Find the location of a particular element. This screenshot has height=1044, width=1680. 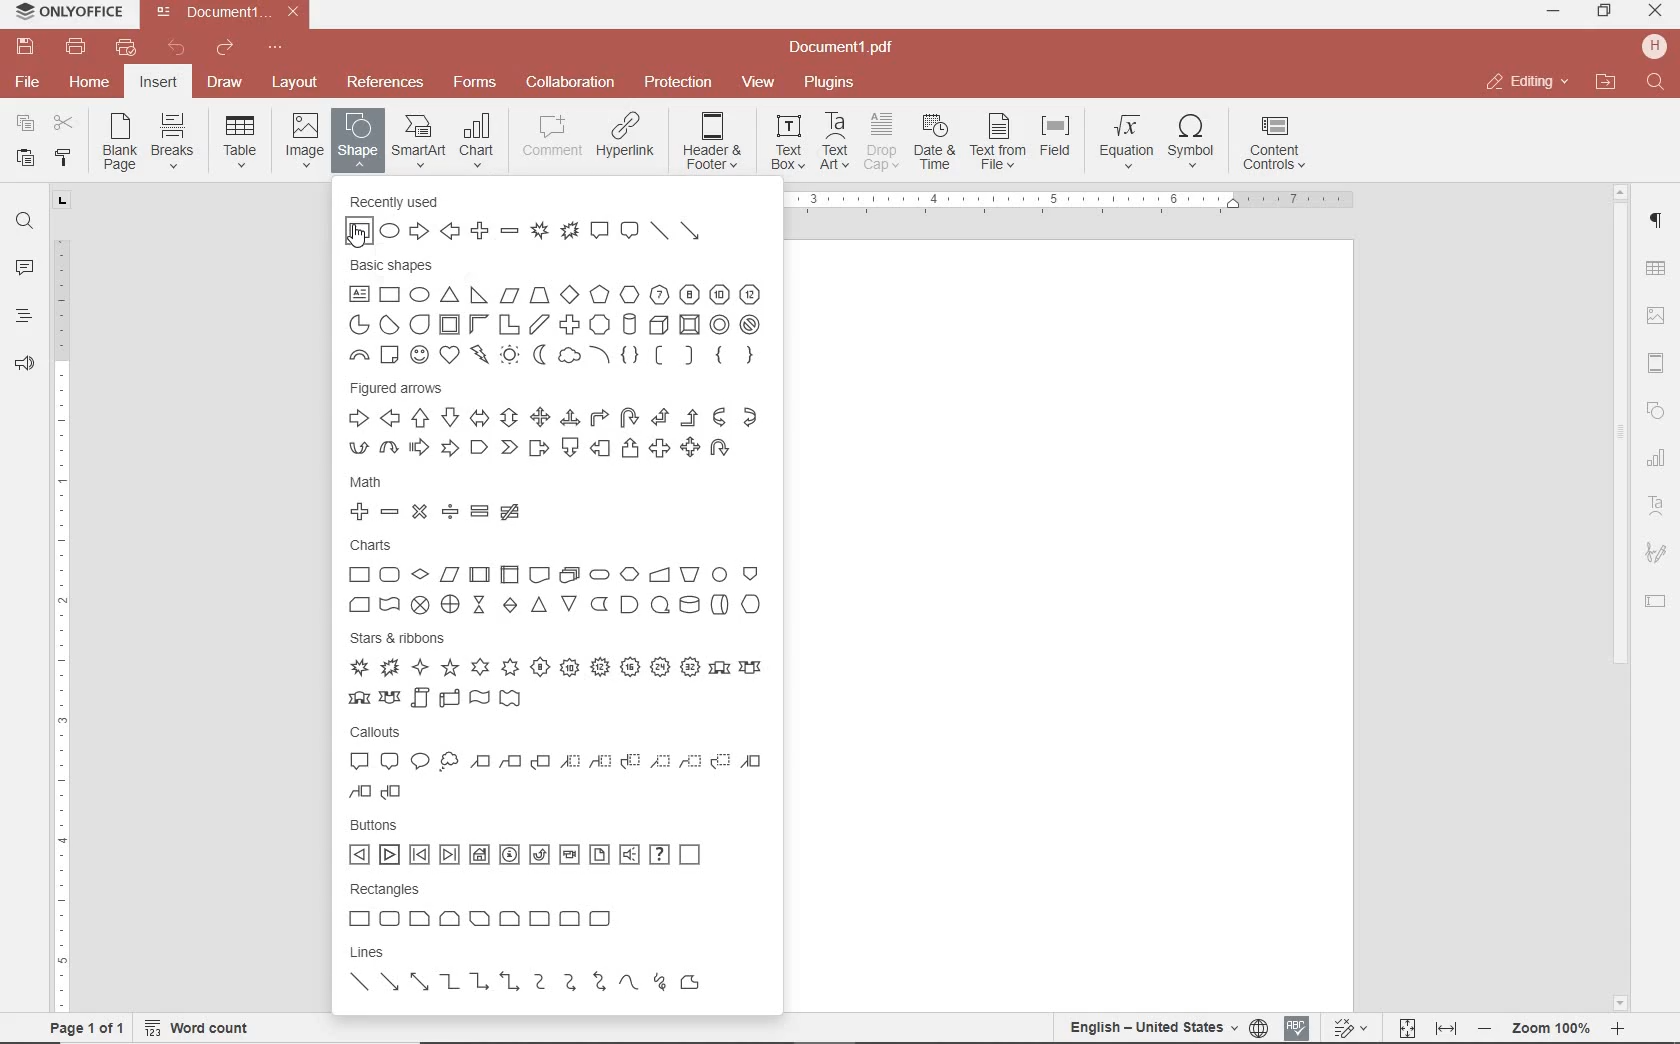

spell checking is located at coordinates (1297, 1028).